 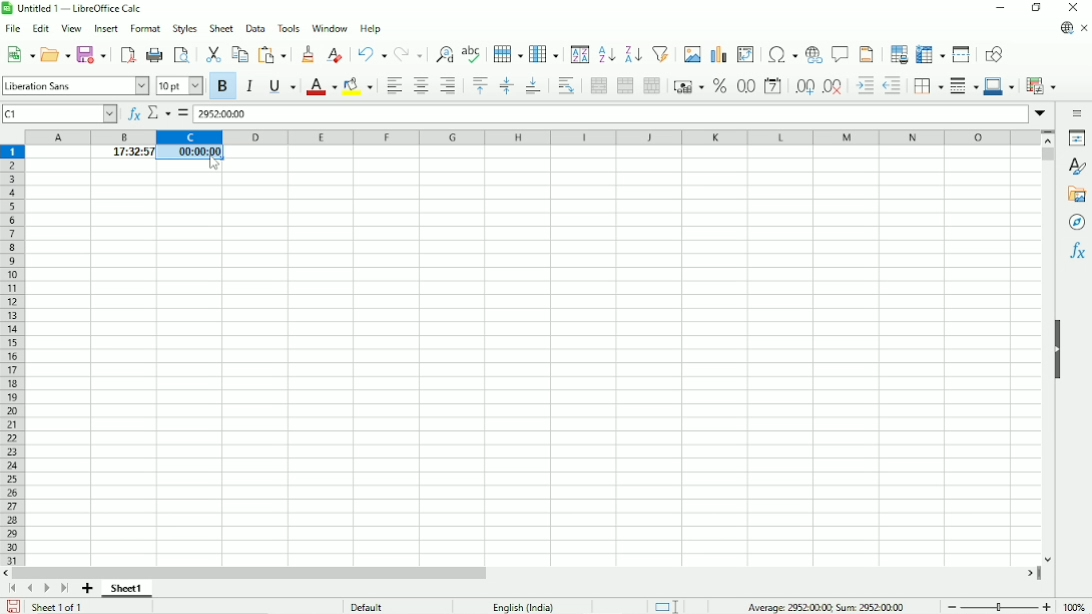 What do you see at coordinates (534, 137) in the screenshot?
I see `Column headings` at bounding box center [534, 137].